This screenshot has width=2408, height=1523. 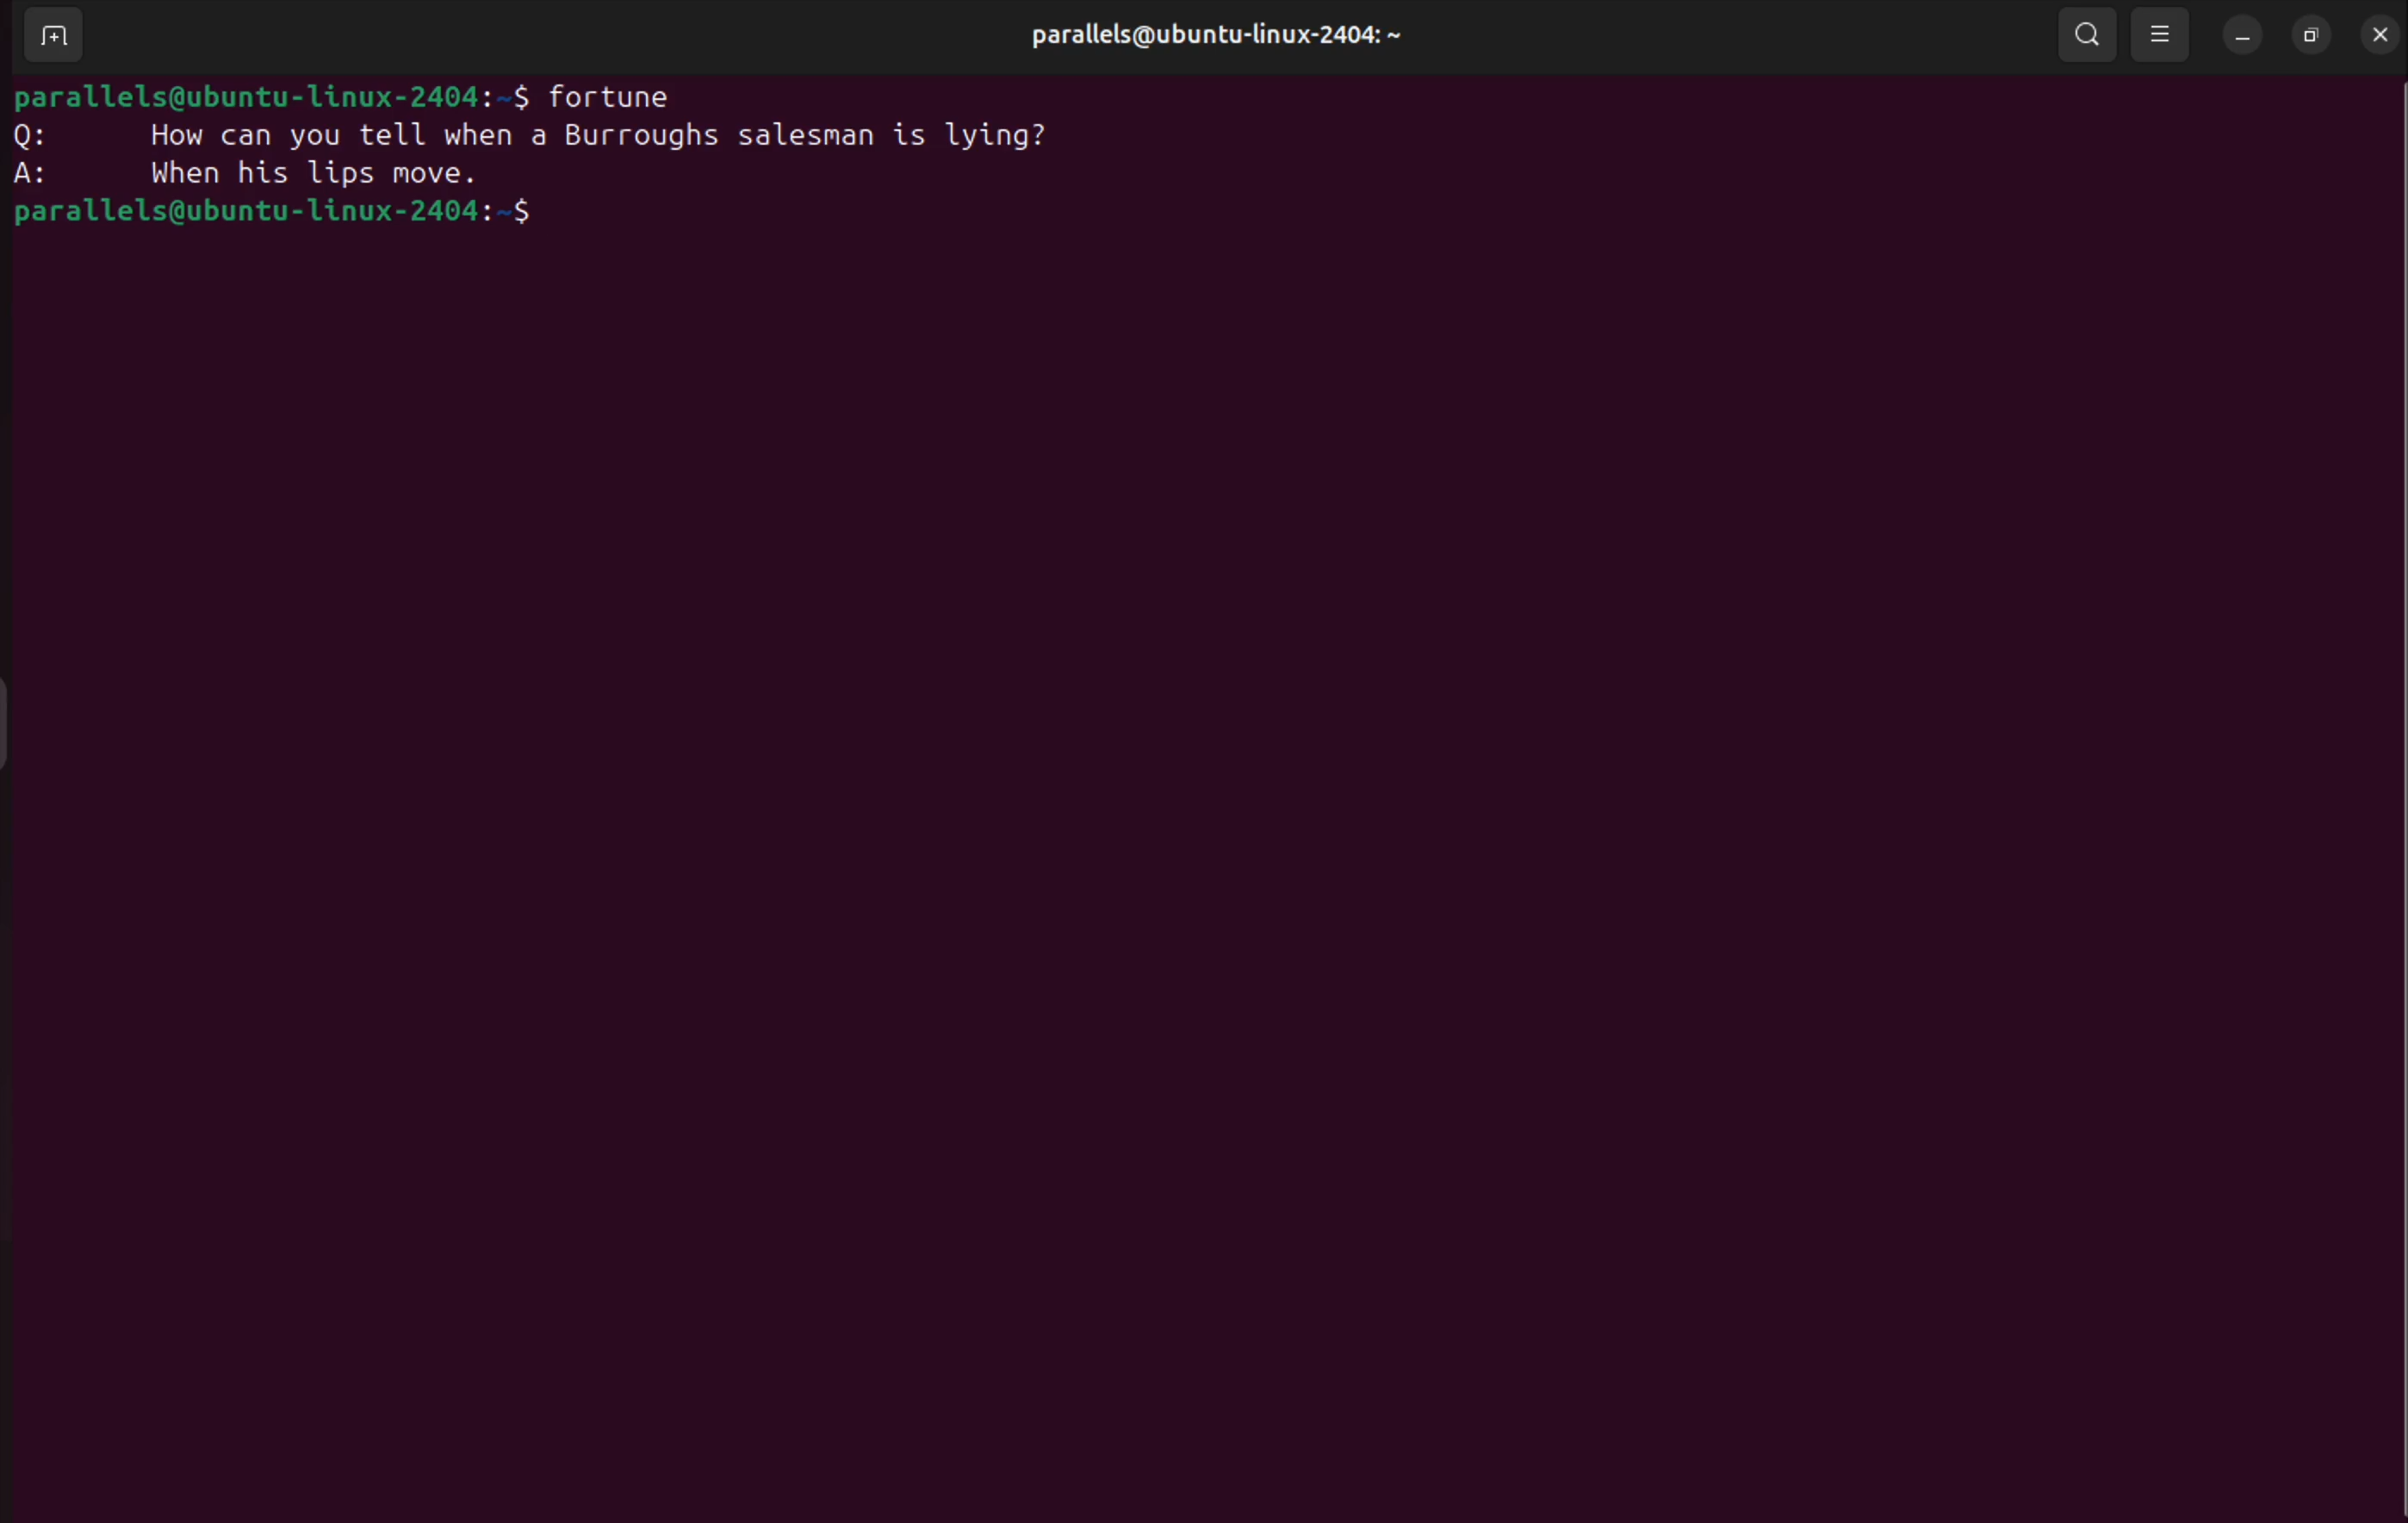 I want to click on search, so click(x=2091, y=35).